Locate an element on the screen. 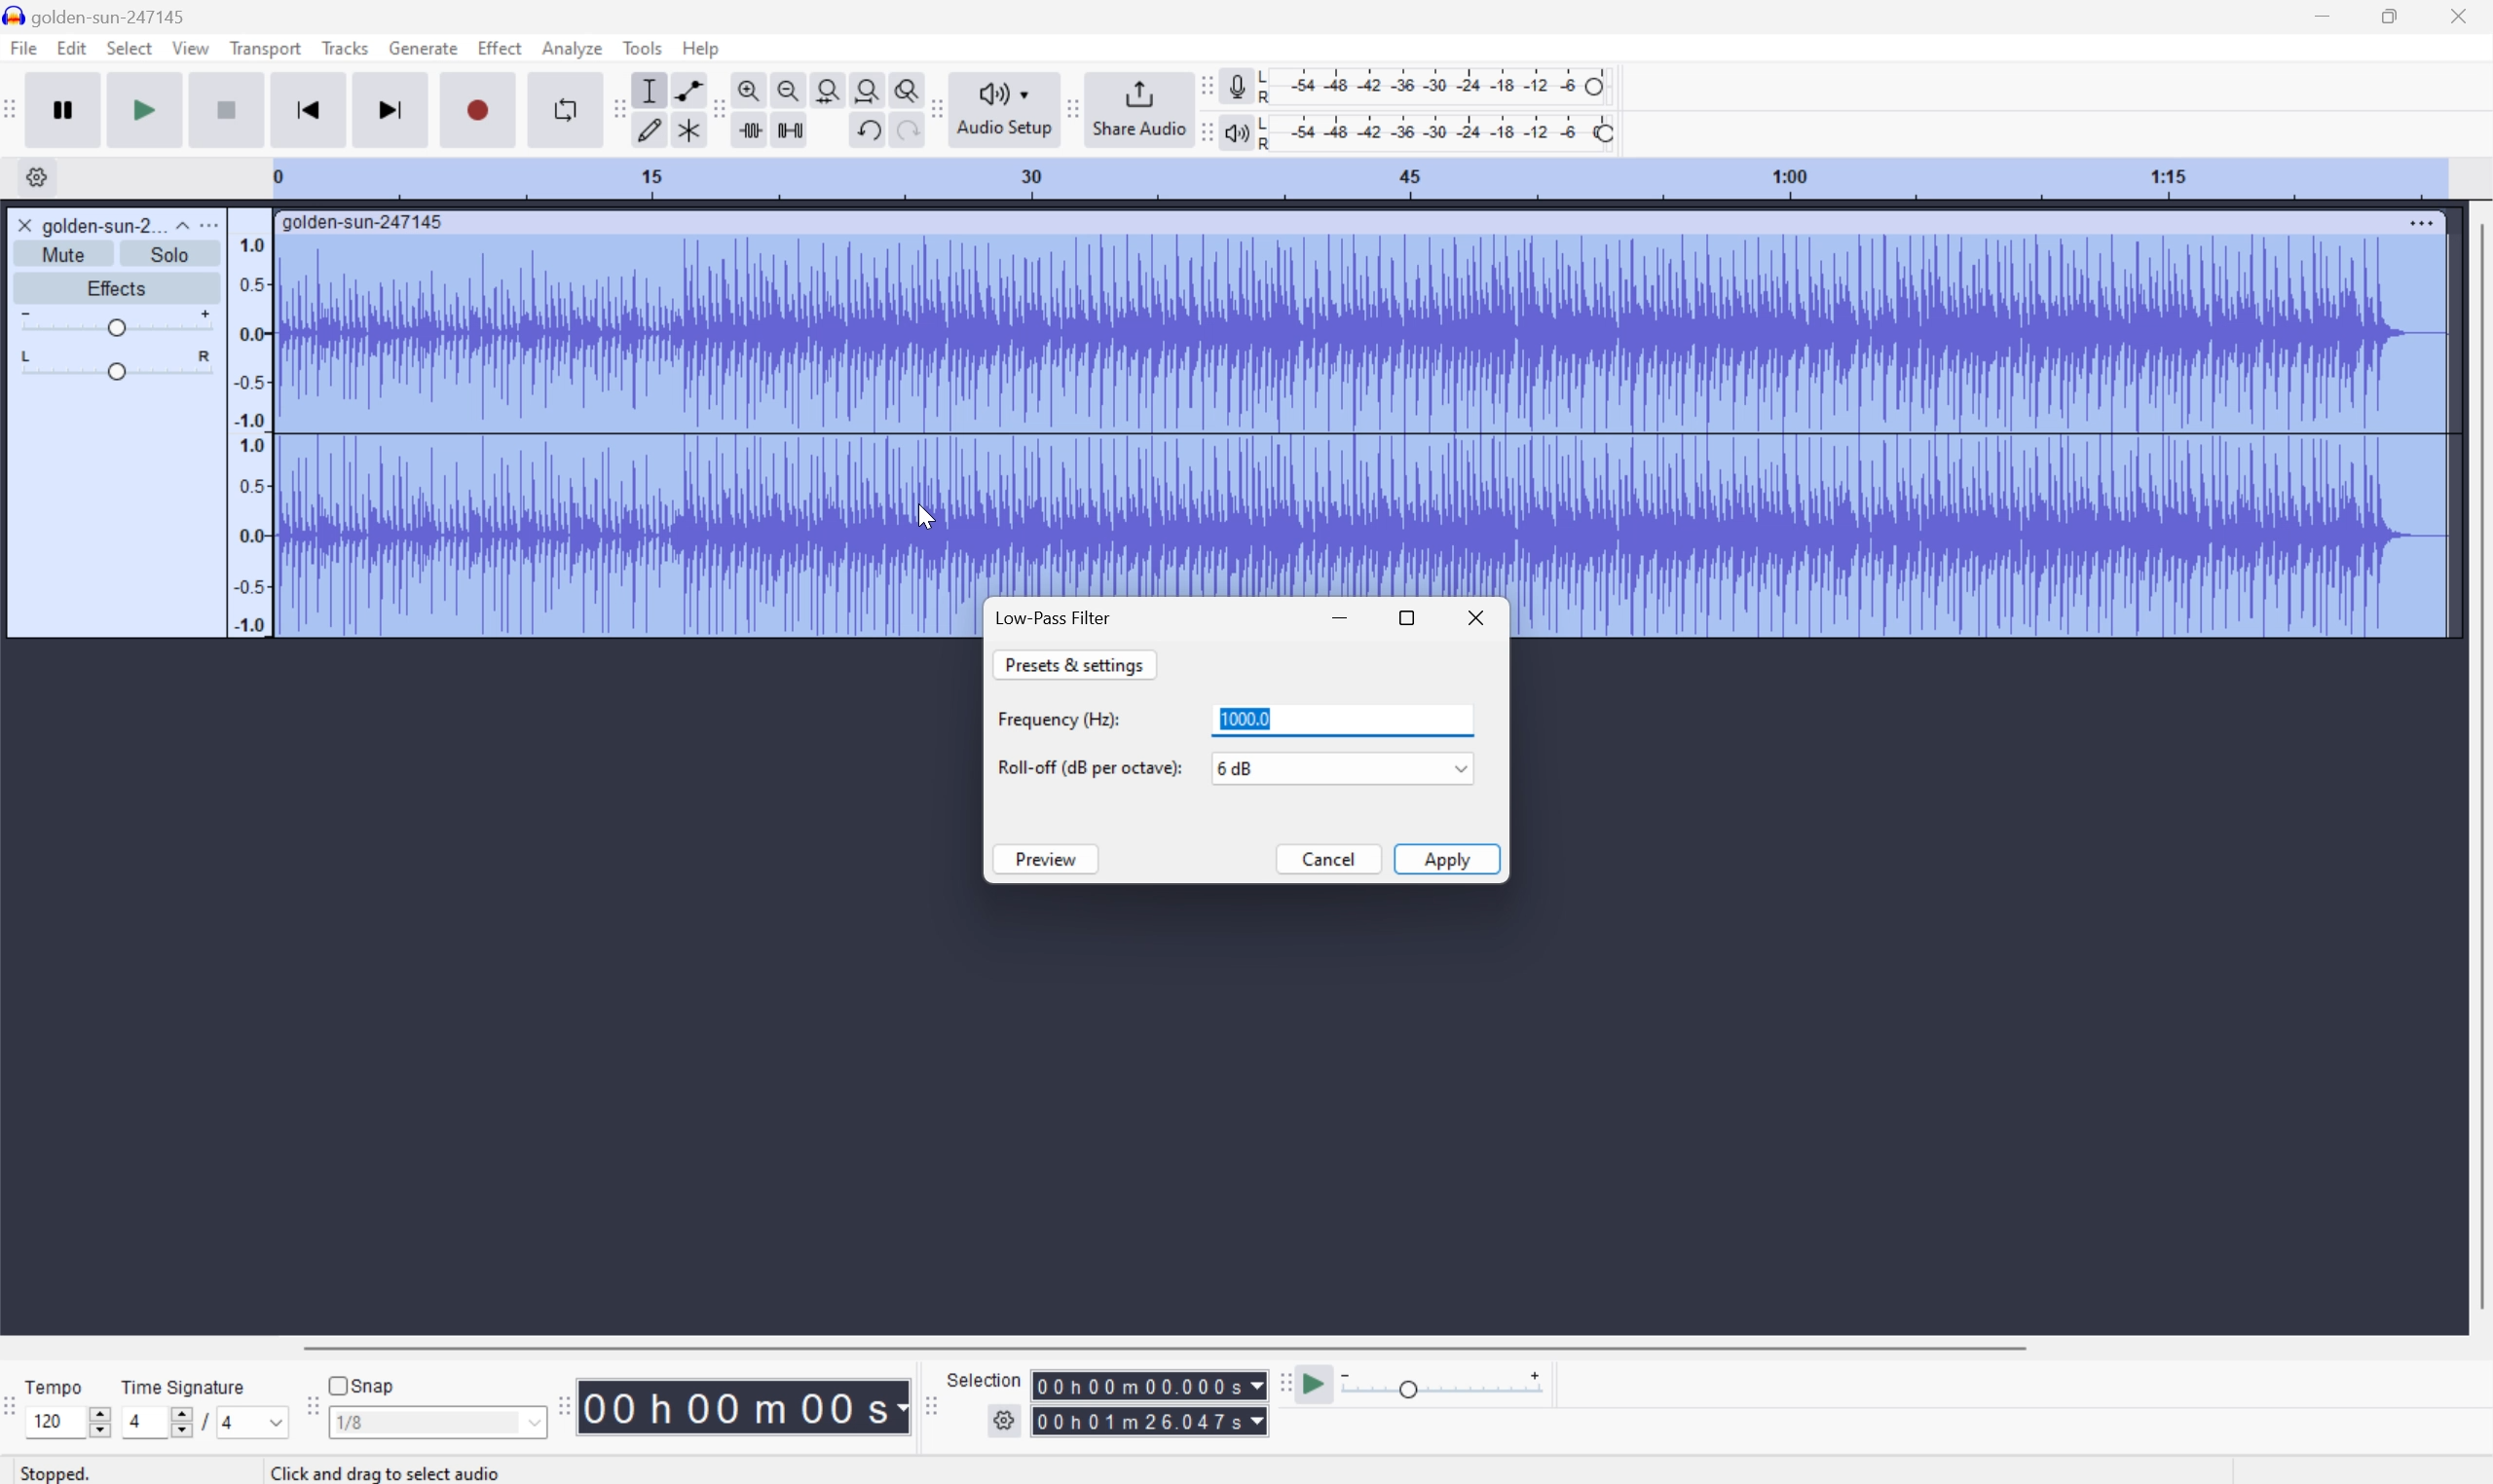 The width and height of the screenshot is (2493, 1484). Close is located at coordinates (2459, 15).